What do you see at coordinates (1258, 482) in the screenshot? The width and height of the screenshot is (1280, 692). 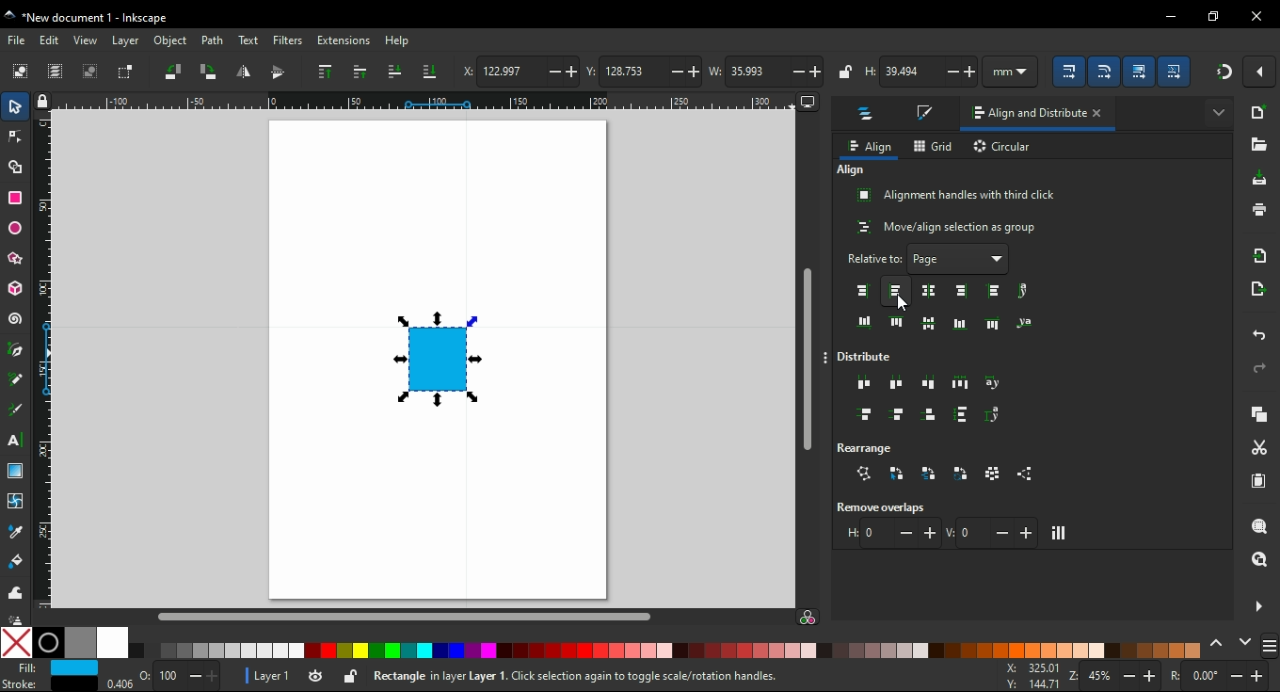 I see `paste` at bounding box center [1258, 482].